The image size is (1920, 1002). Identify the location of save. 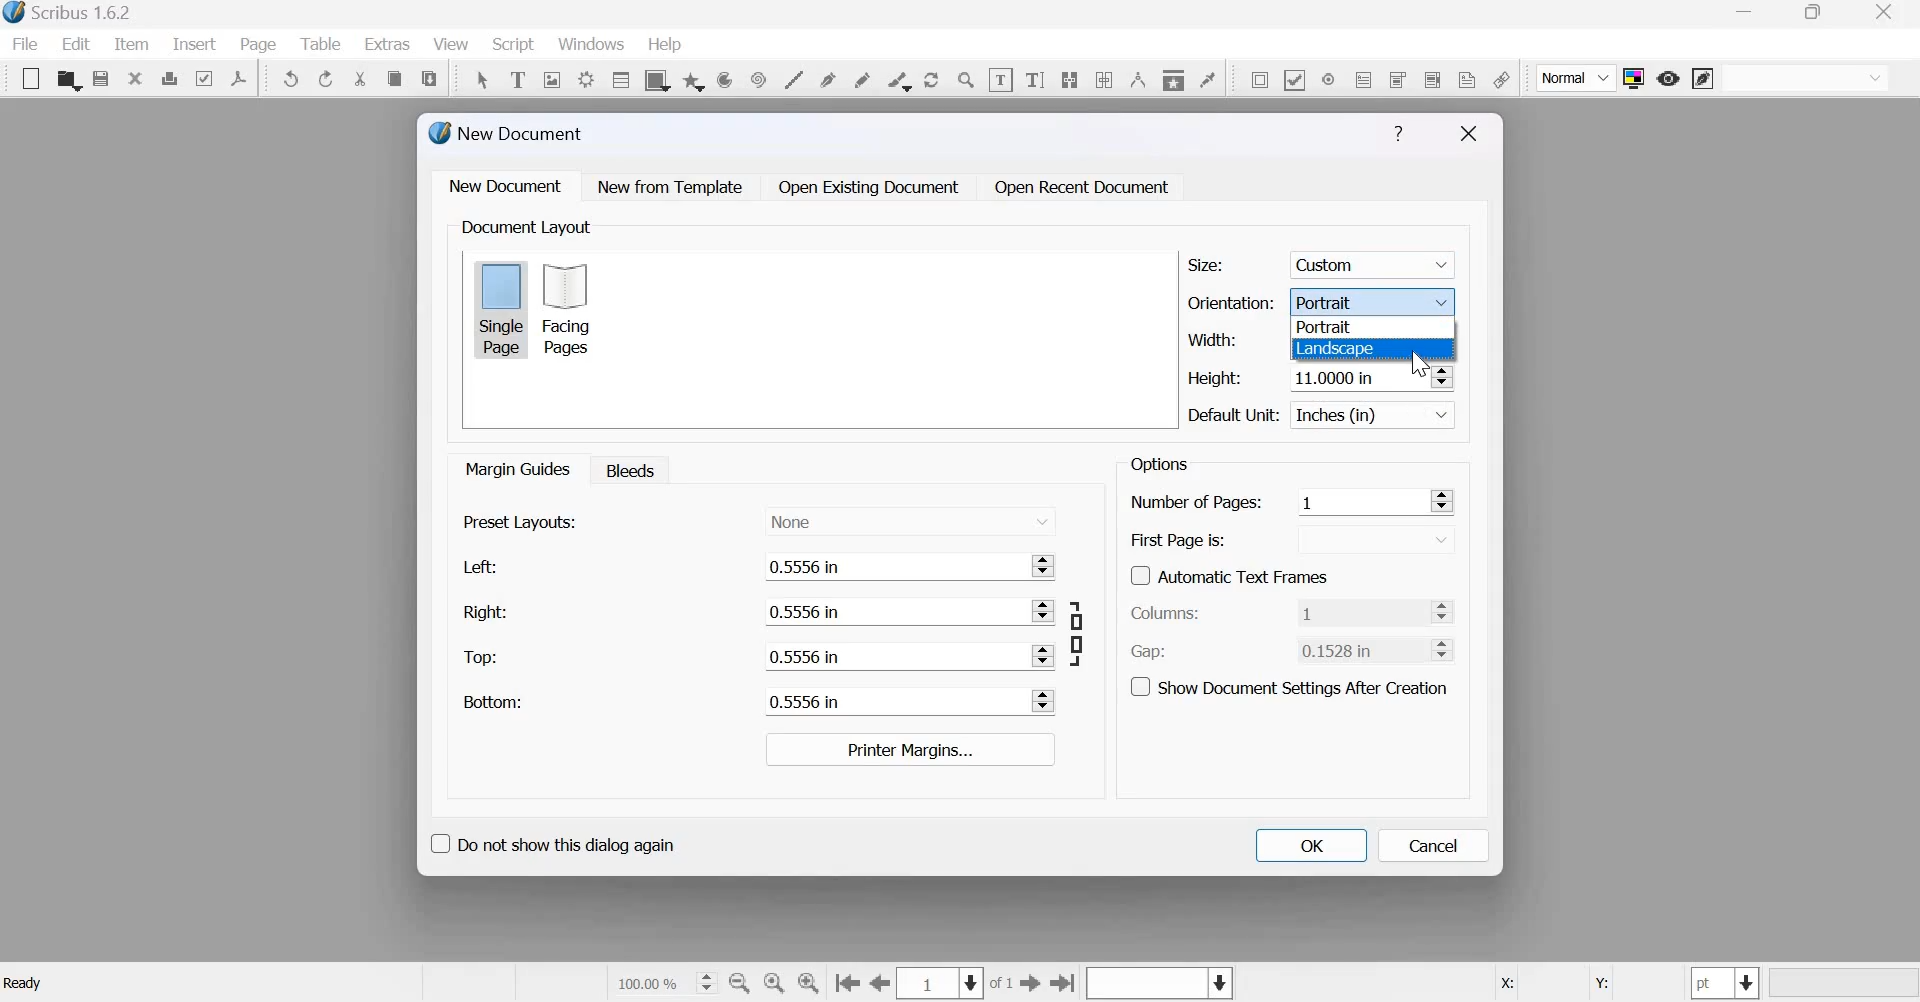
(101, 79).